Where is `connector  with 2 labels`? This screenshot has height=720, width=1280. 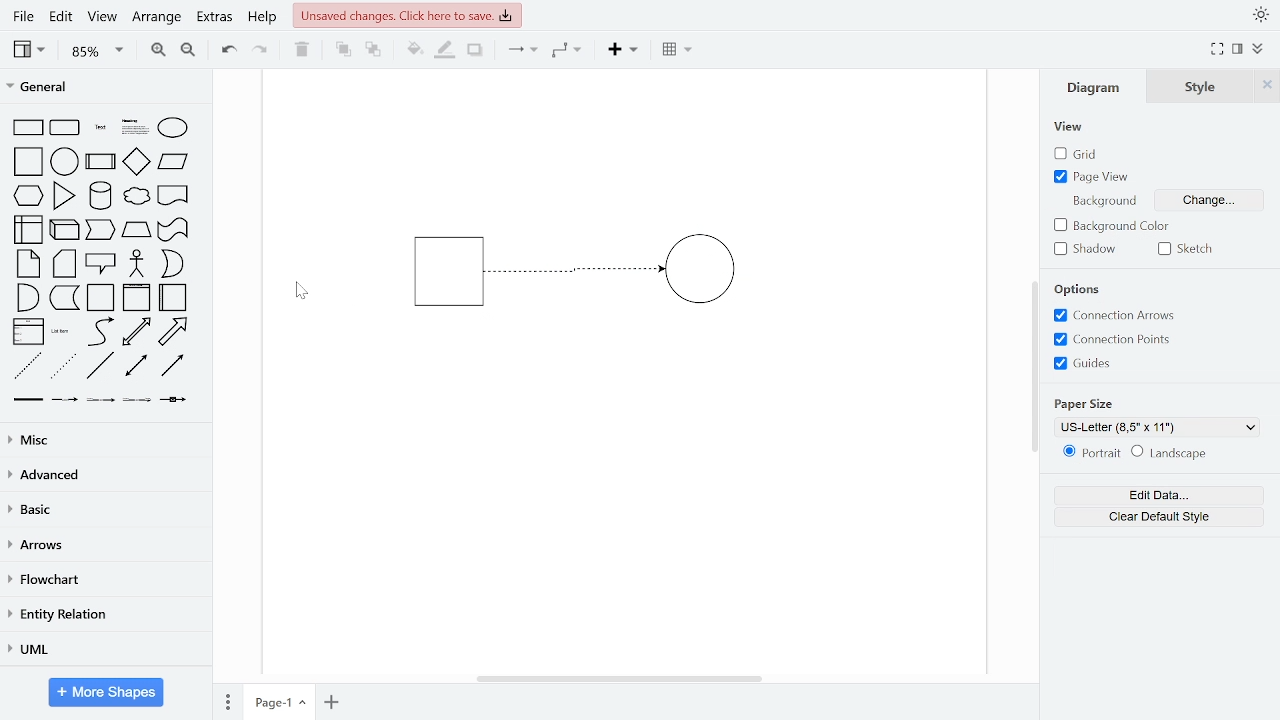
connector  with 2 labels is located at coordinates (102, 400).